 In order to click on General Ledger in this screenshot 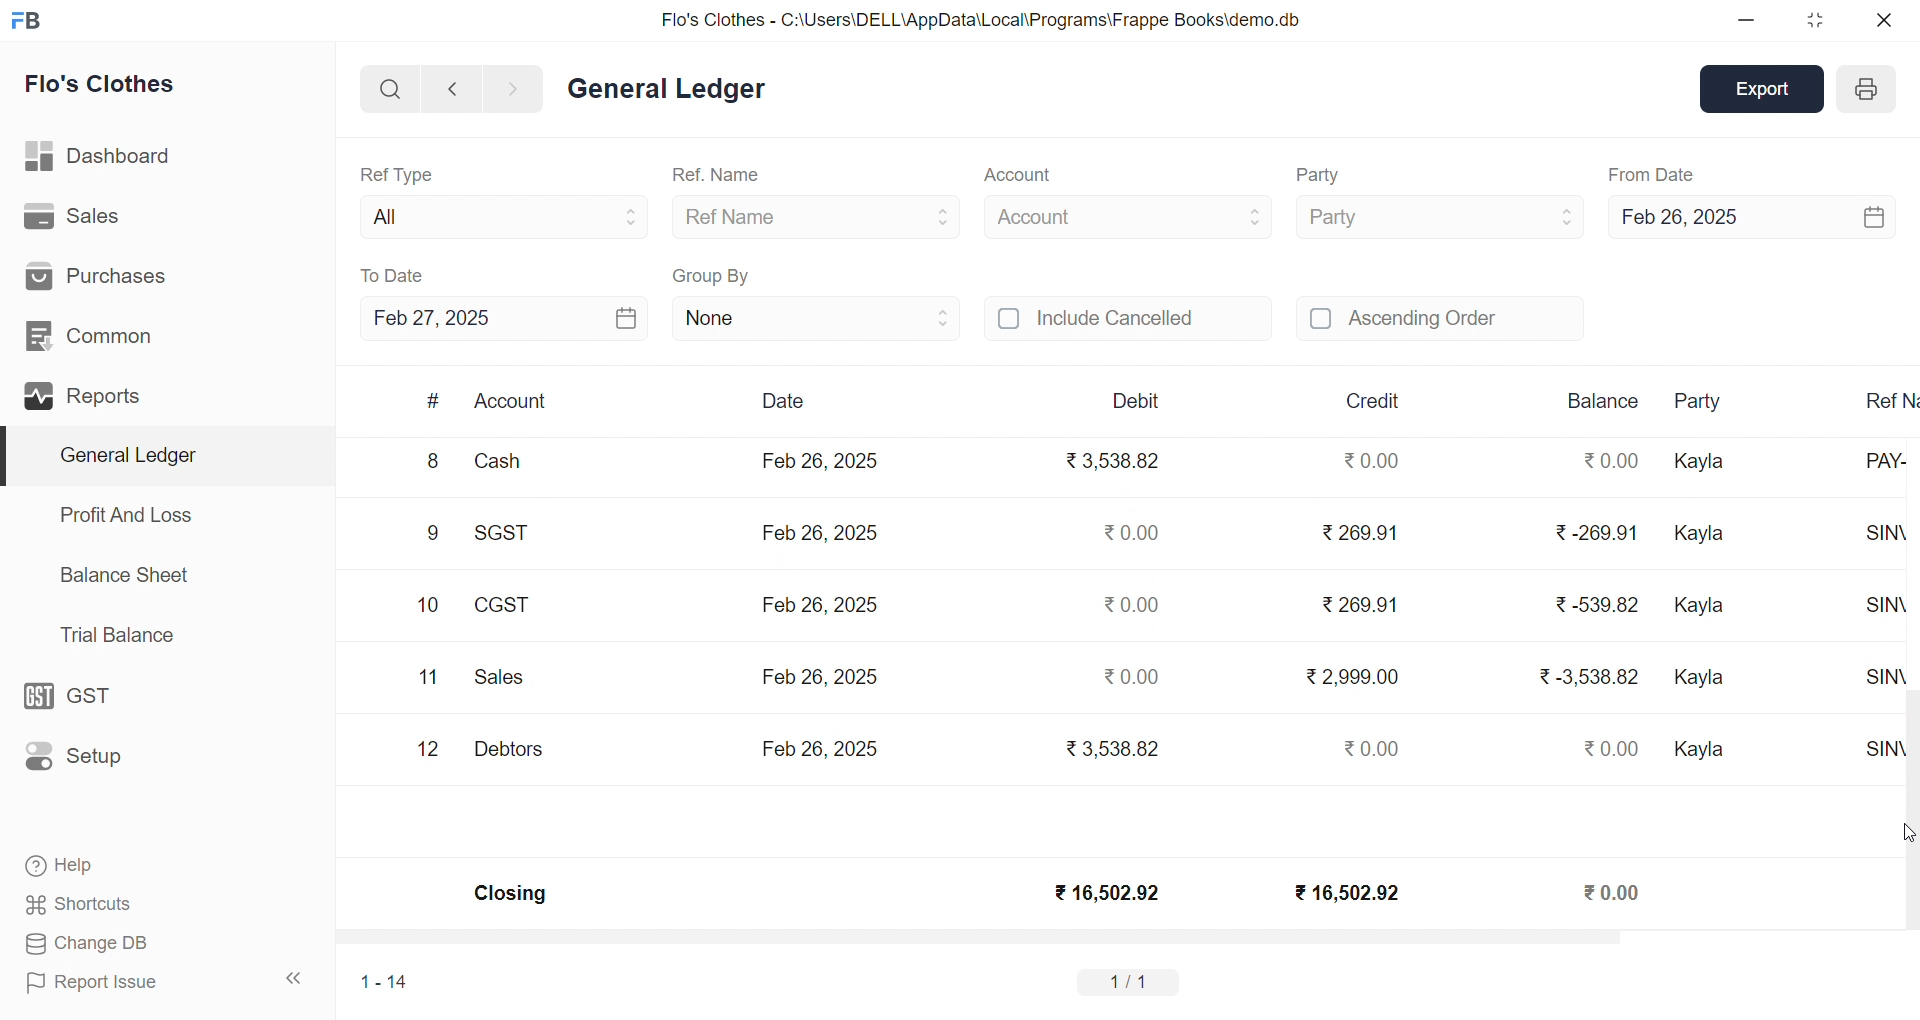, I will do `click(666, 90)`.